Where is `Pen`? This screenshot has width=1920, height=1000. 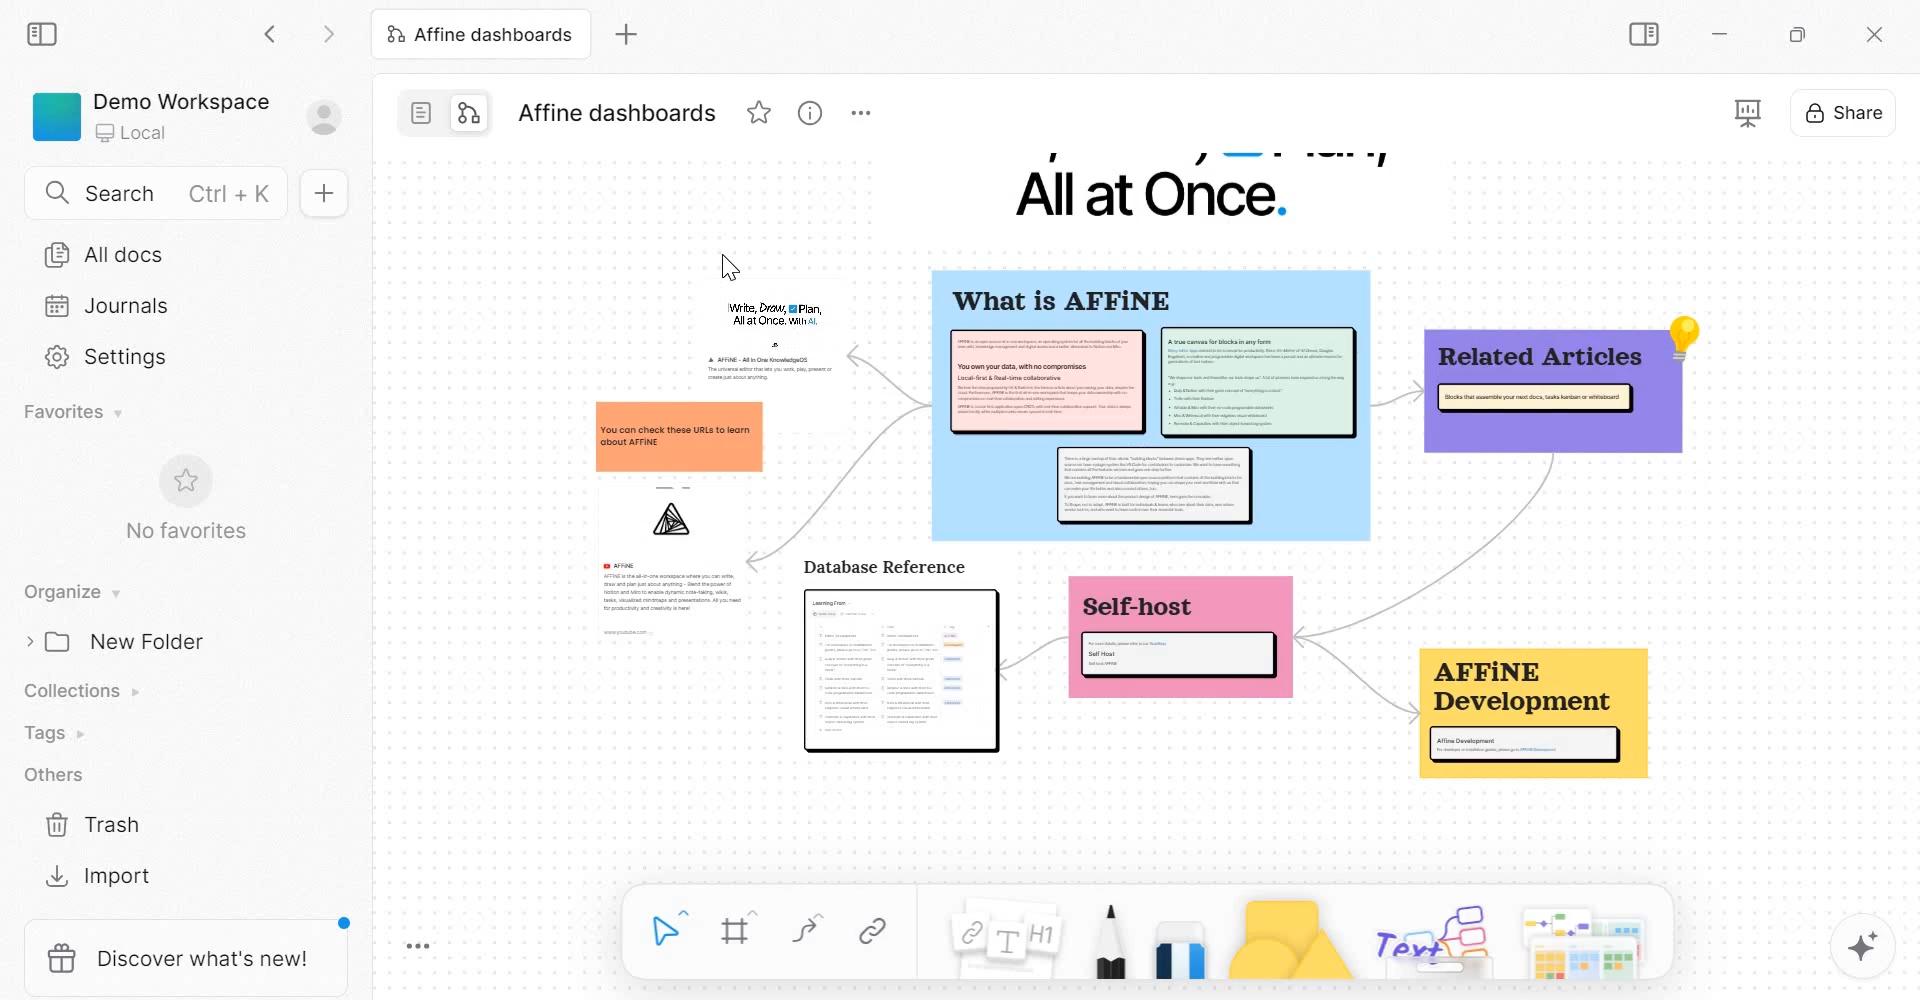
Pen is located at coordinates (1108, 943).